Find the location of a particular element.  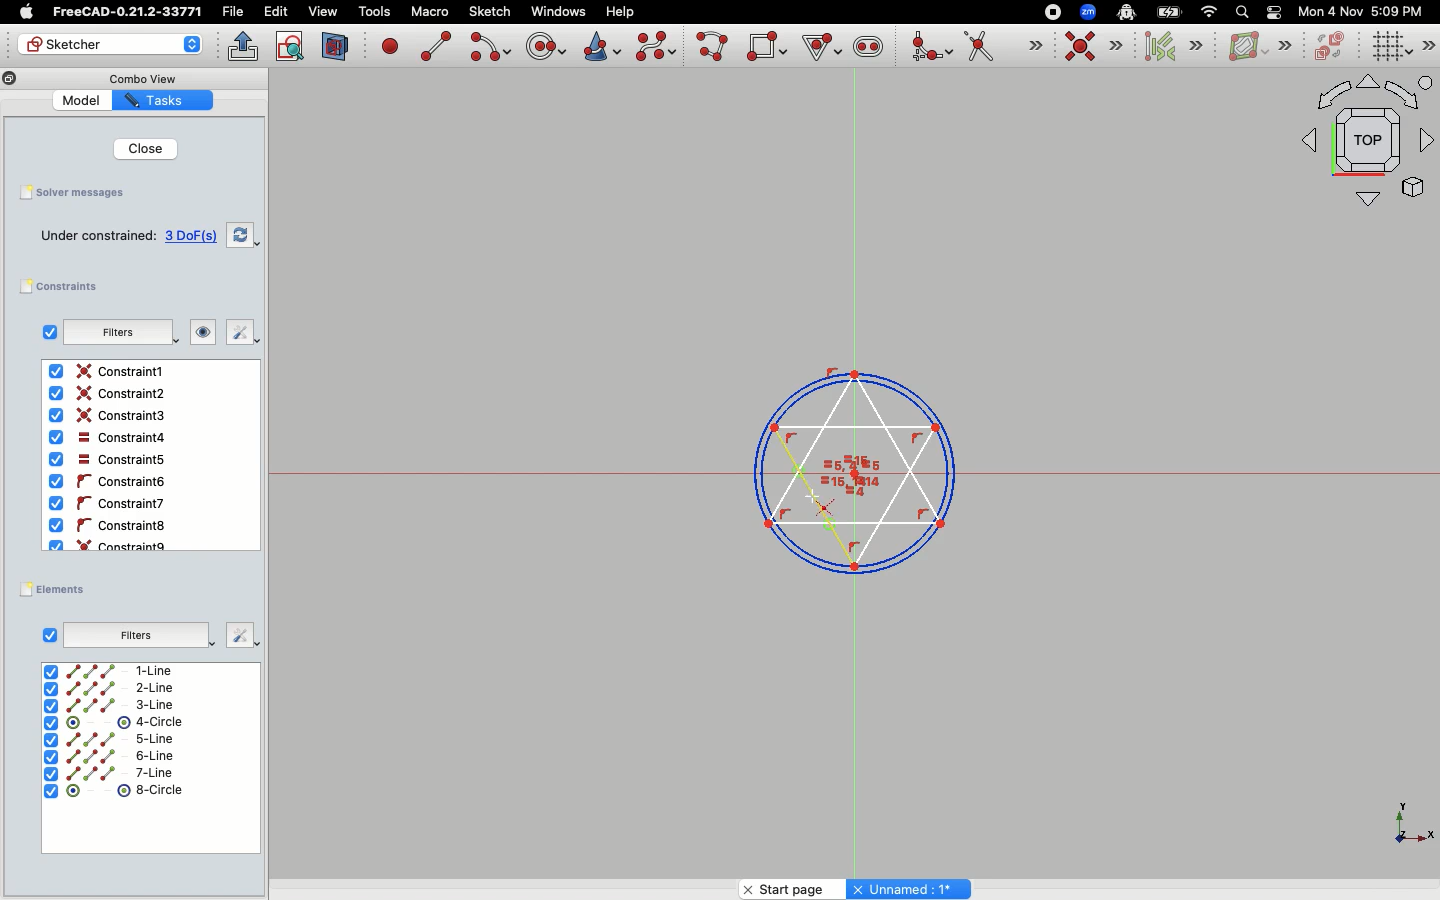

Help is located at coordinates (621, 10).